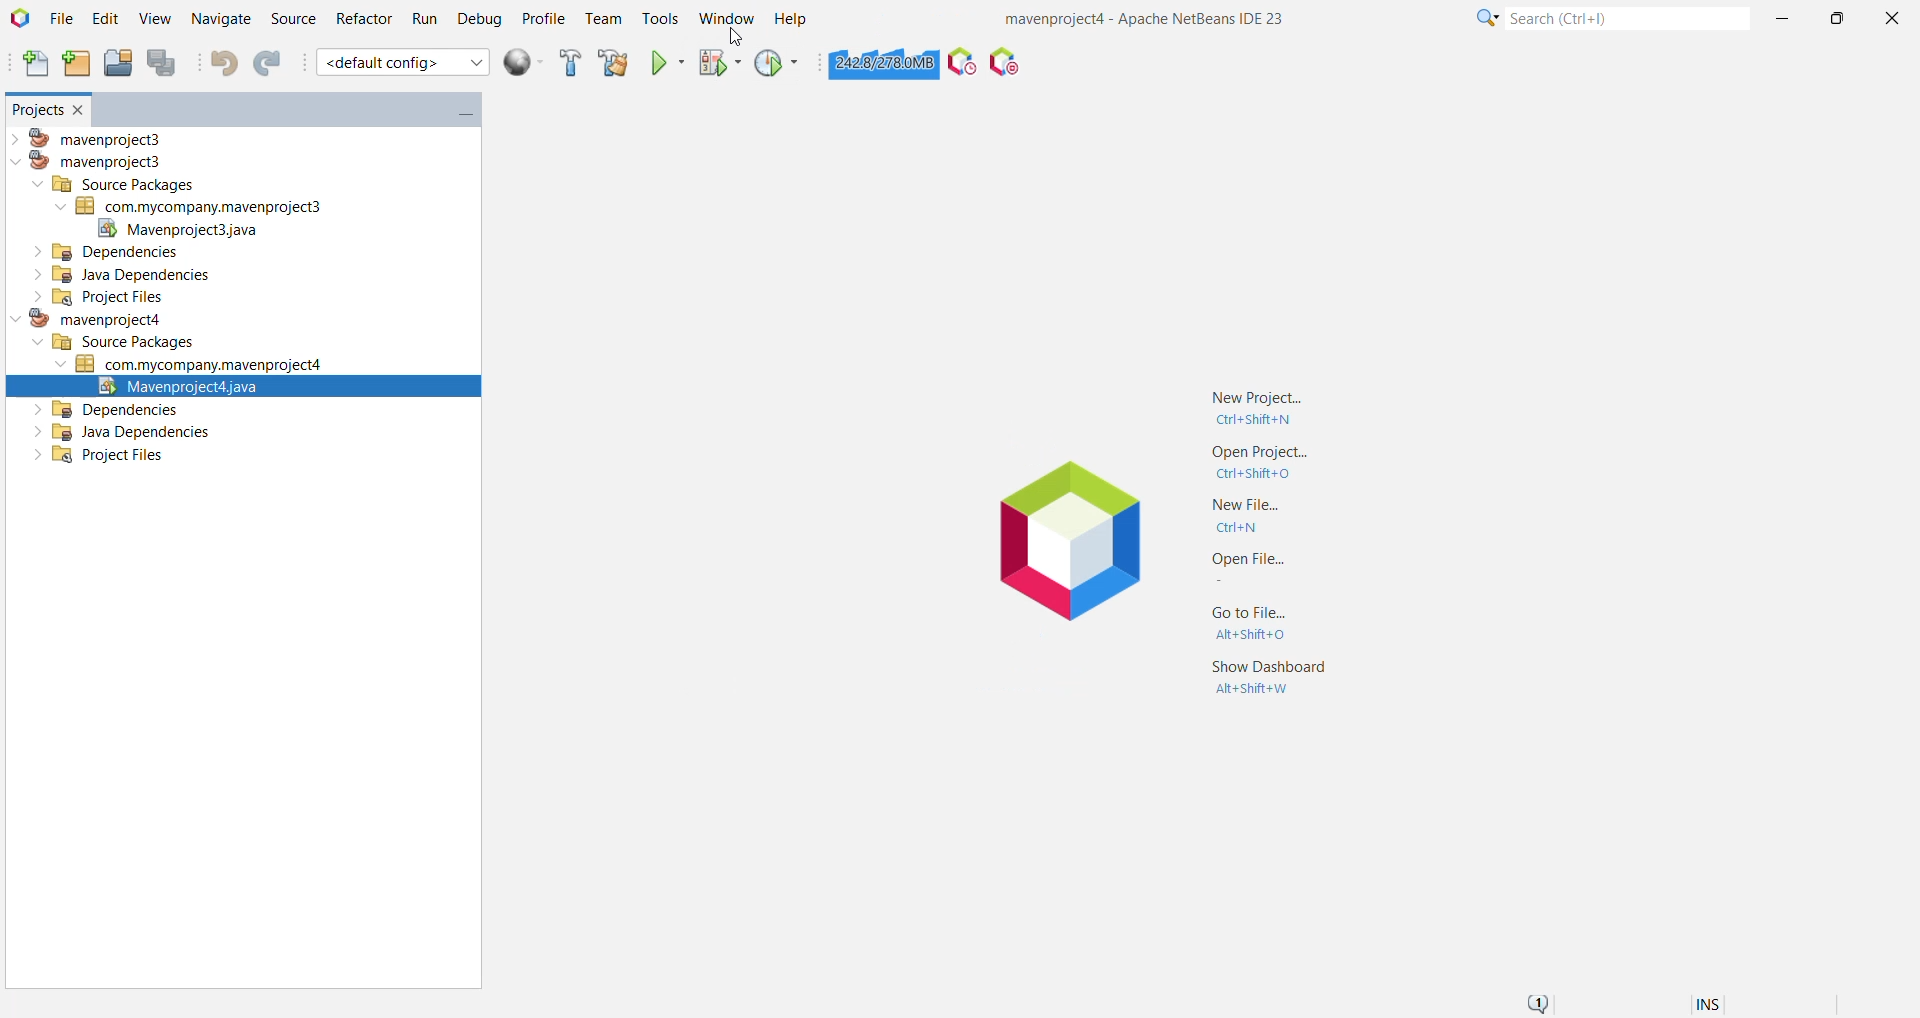 Image resolution: width=1920 pixels, height=1018 pixels. Describe the element at coordinates (570, 63) in the screenshot. I see `Build Project` at that location.